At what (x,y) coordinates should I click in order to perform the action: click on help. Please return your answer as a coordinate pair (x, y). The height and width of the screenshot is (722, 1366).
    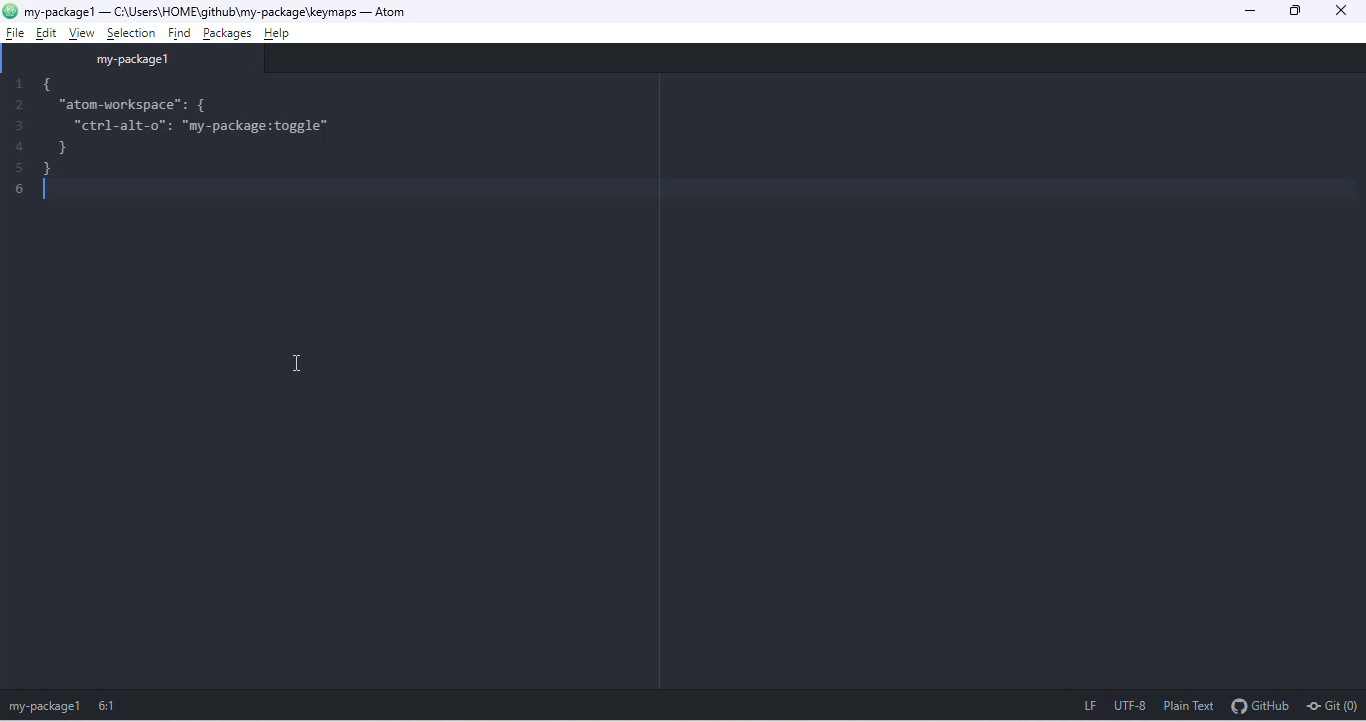
    Looking at the image, I should click on (285, 30).